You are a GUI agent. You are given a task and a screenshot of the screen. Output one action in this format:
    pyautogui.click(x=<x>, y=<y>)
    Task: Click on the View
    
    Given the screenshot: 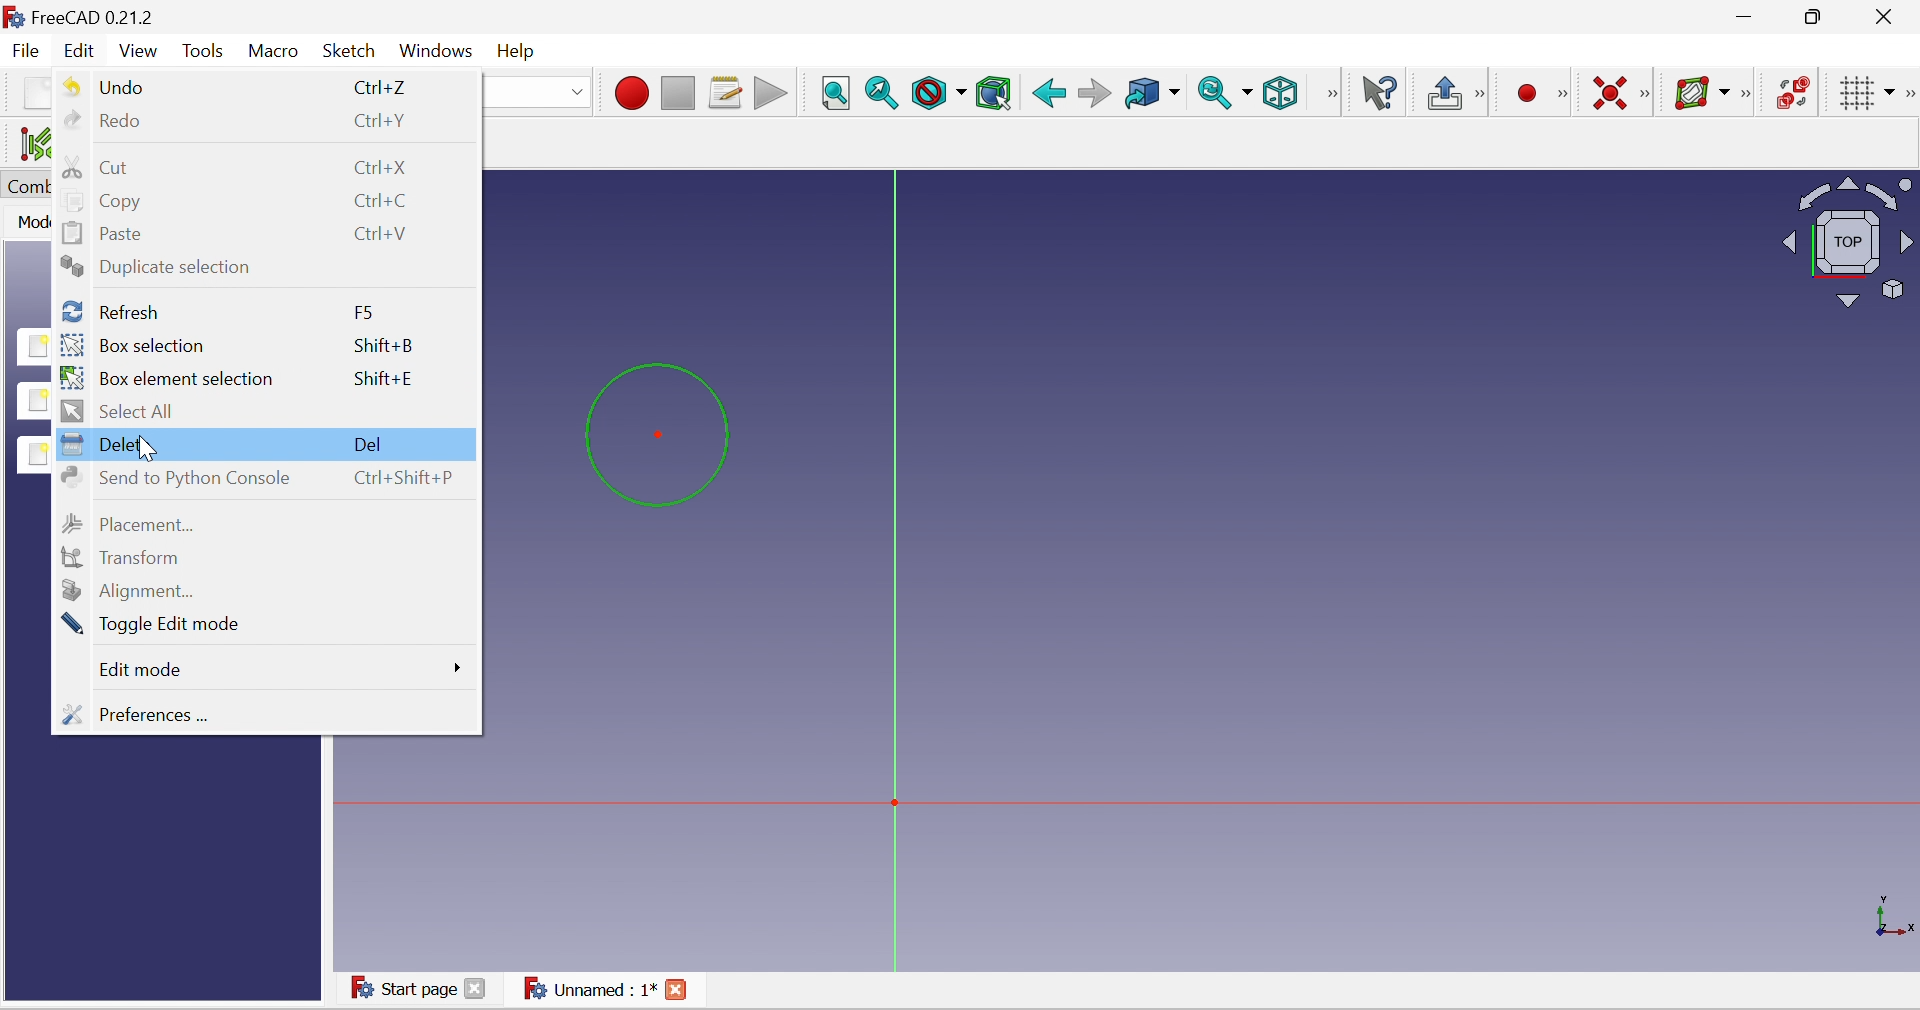 What is the action you would take?
    pyautogui.click(x=1329, y=93)
    